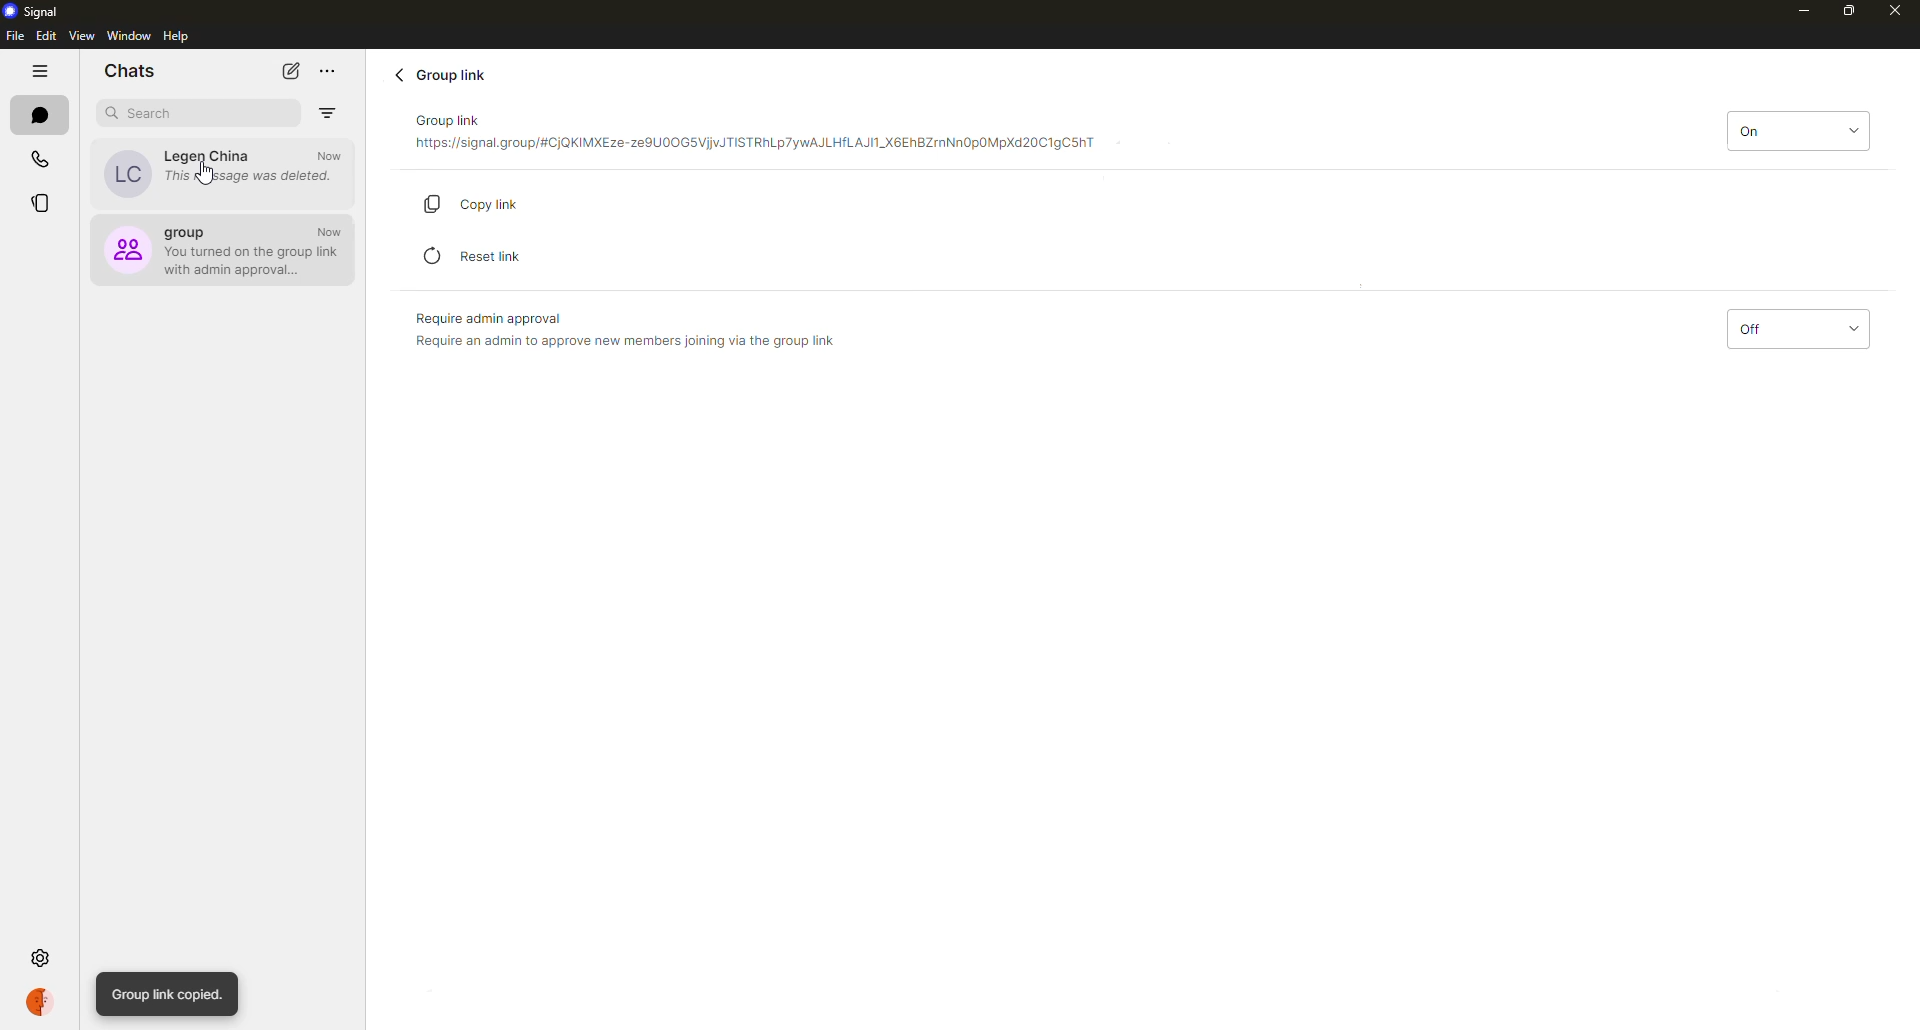  What do you see at coordinates (169, 994) in the screenshot?
I see `group link copied` at bounding box center [169, 994].